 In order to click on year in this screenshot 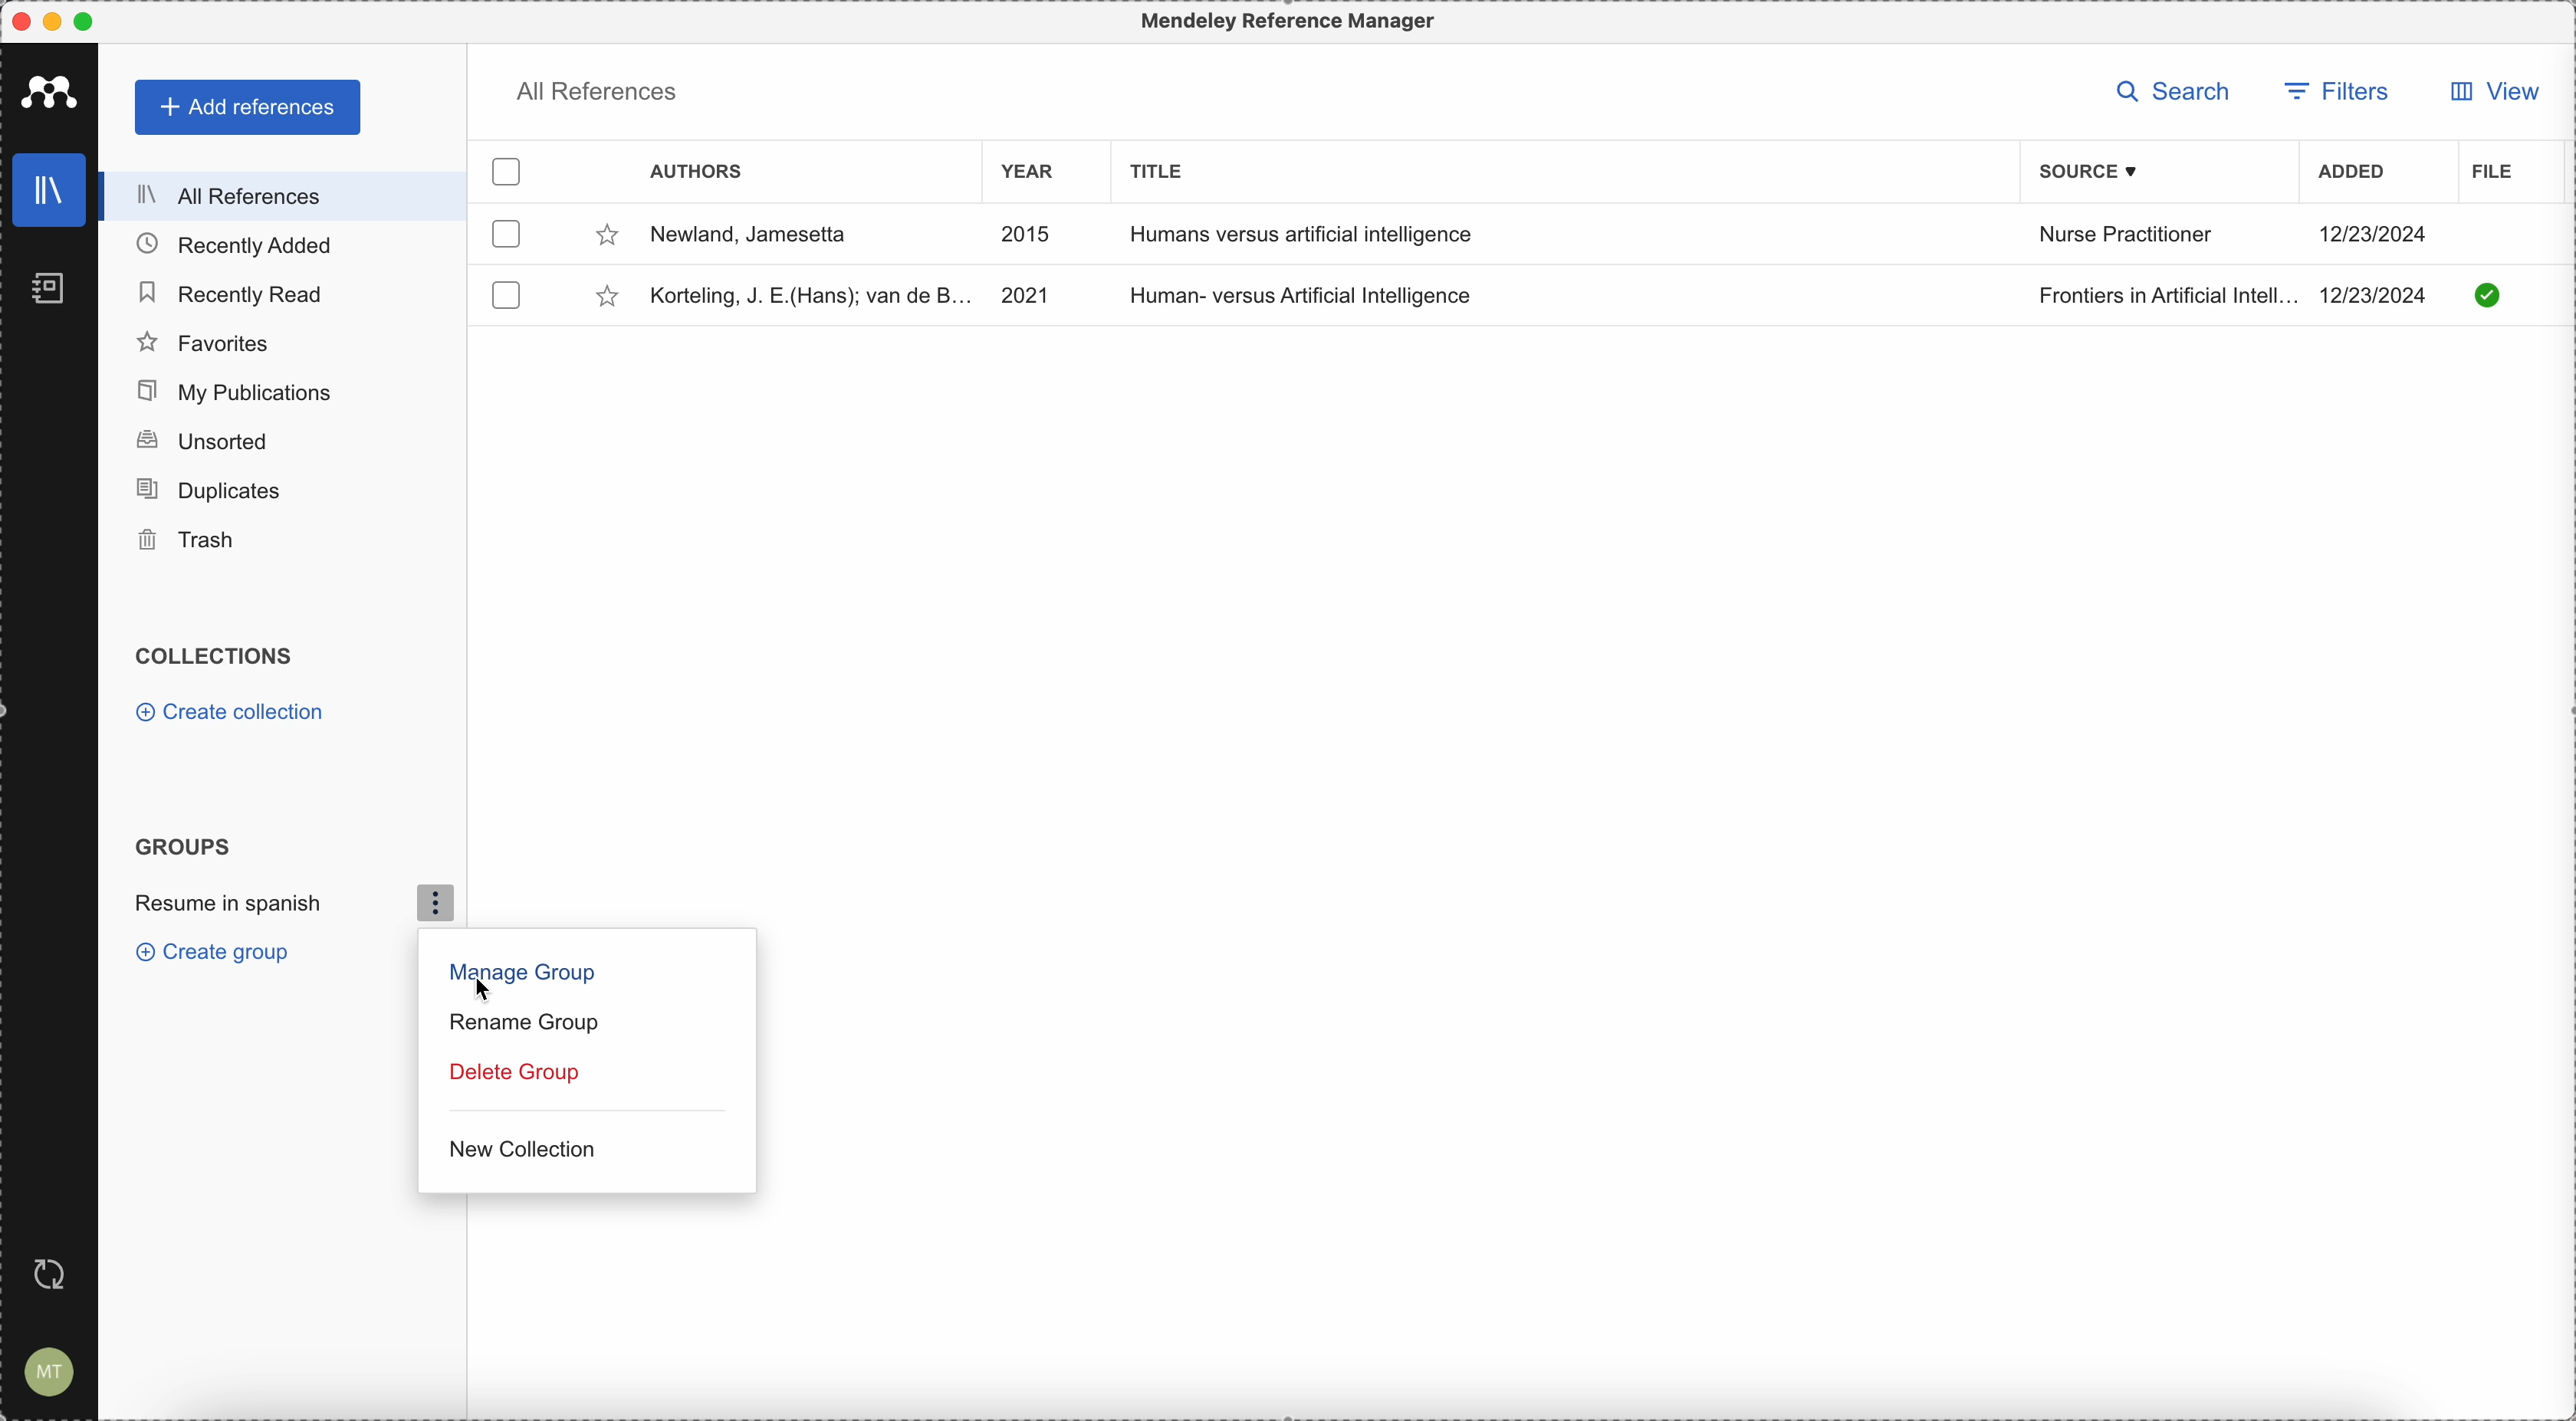, I will do `click(1032, 170)`.